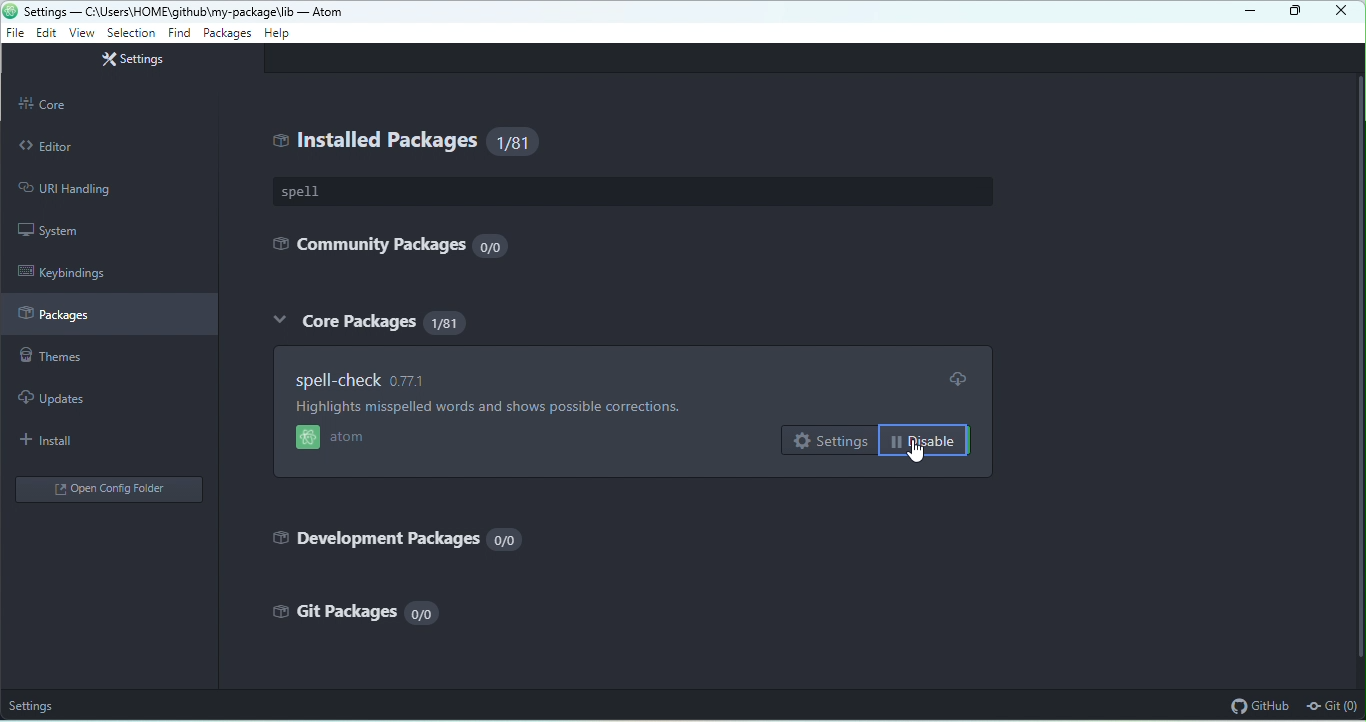  What do you see at coordinates (511, 142) in the screenshot?
I see `81` at bounding box center [511, 142].